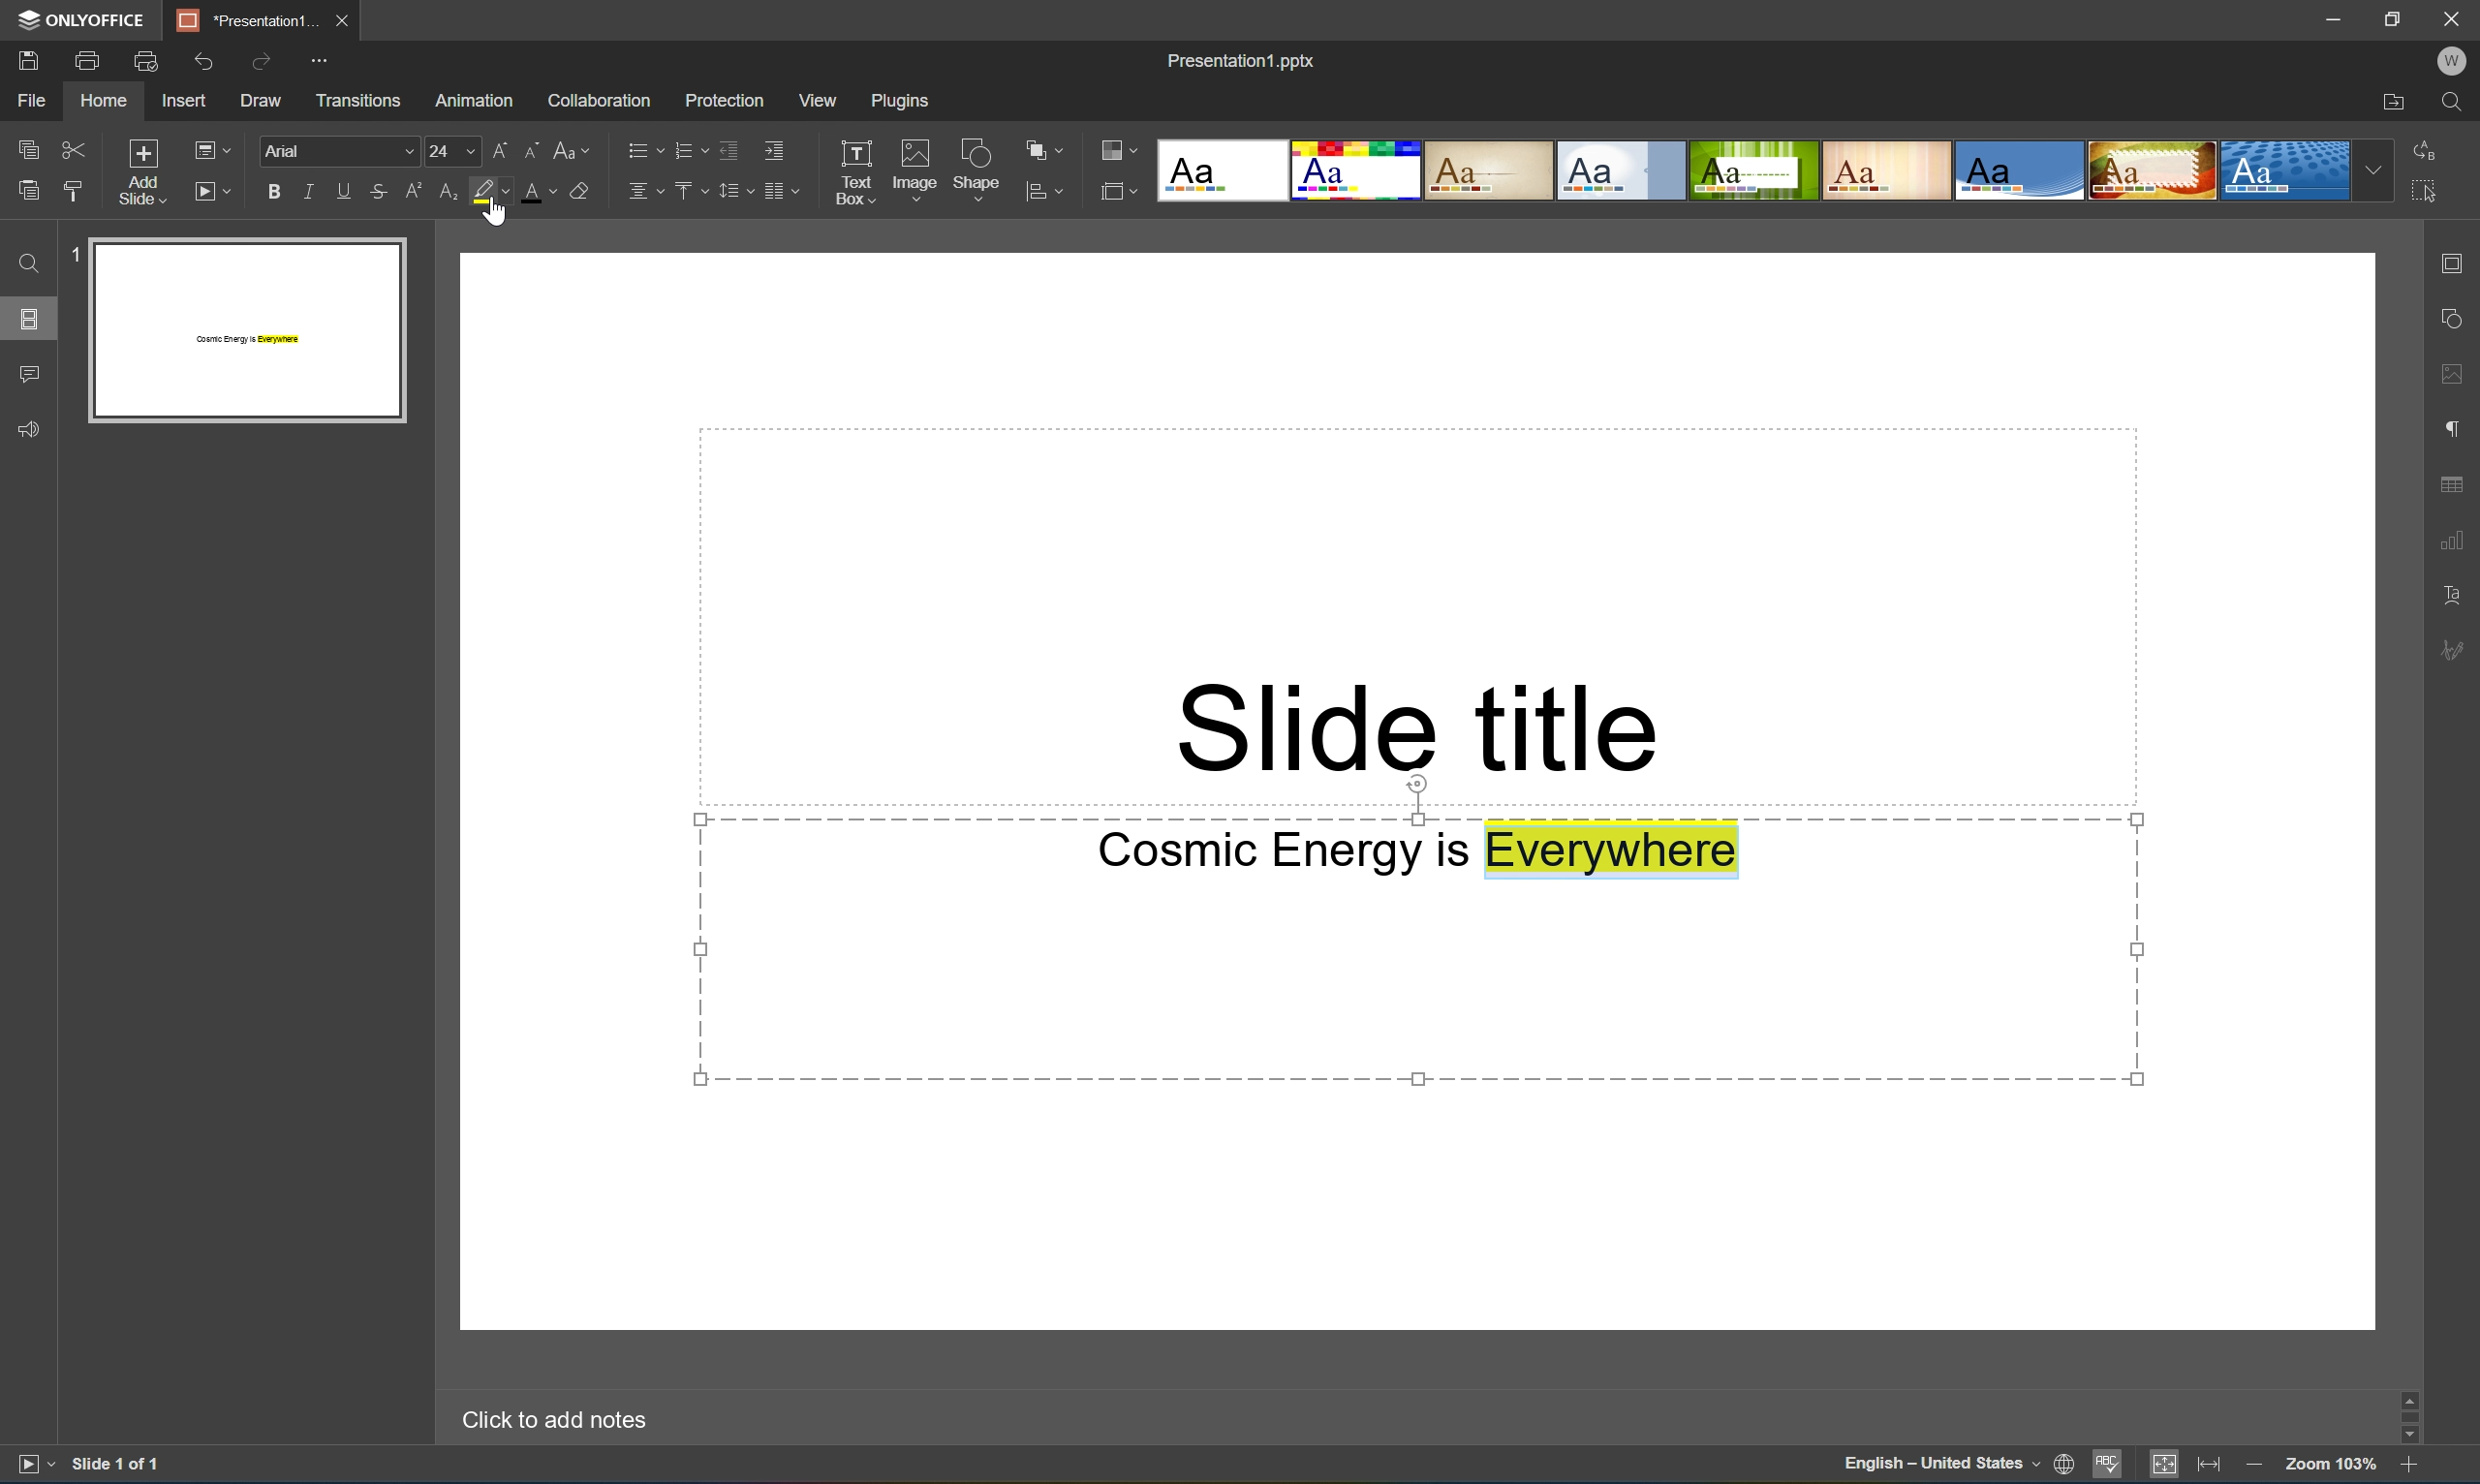  What do you see at coordinates (304, 191) in the screenshot?
I see `Italic` at bounding box center [304, 191].